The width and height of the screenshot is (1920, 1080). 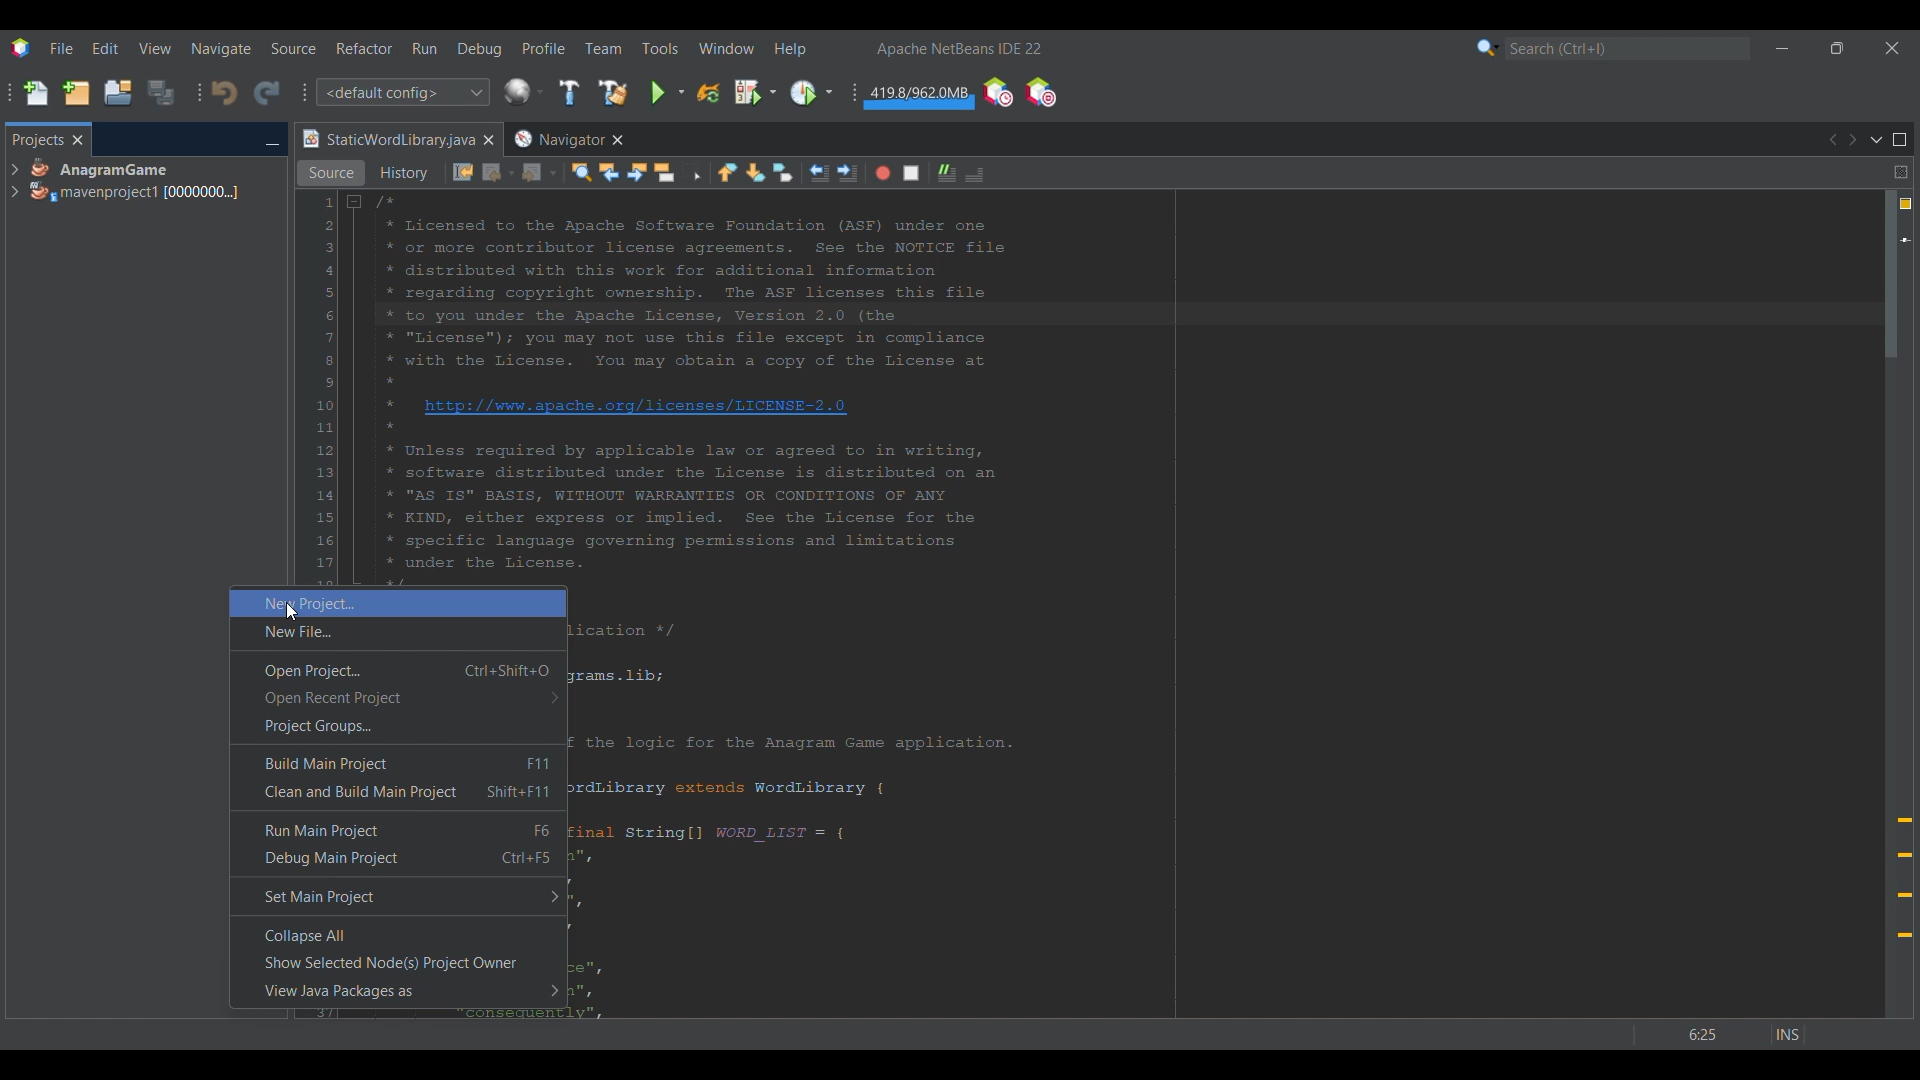 I want to click on Help menu, so click(x=790, y=49).